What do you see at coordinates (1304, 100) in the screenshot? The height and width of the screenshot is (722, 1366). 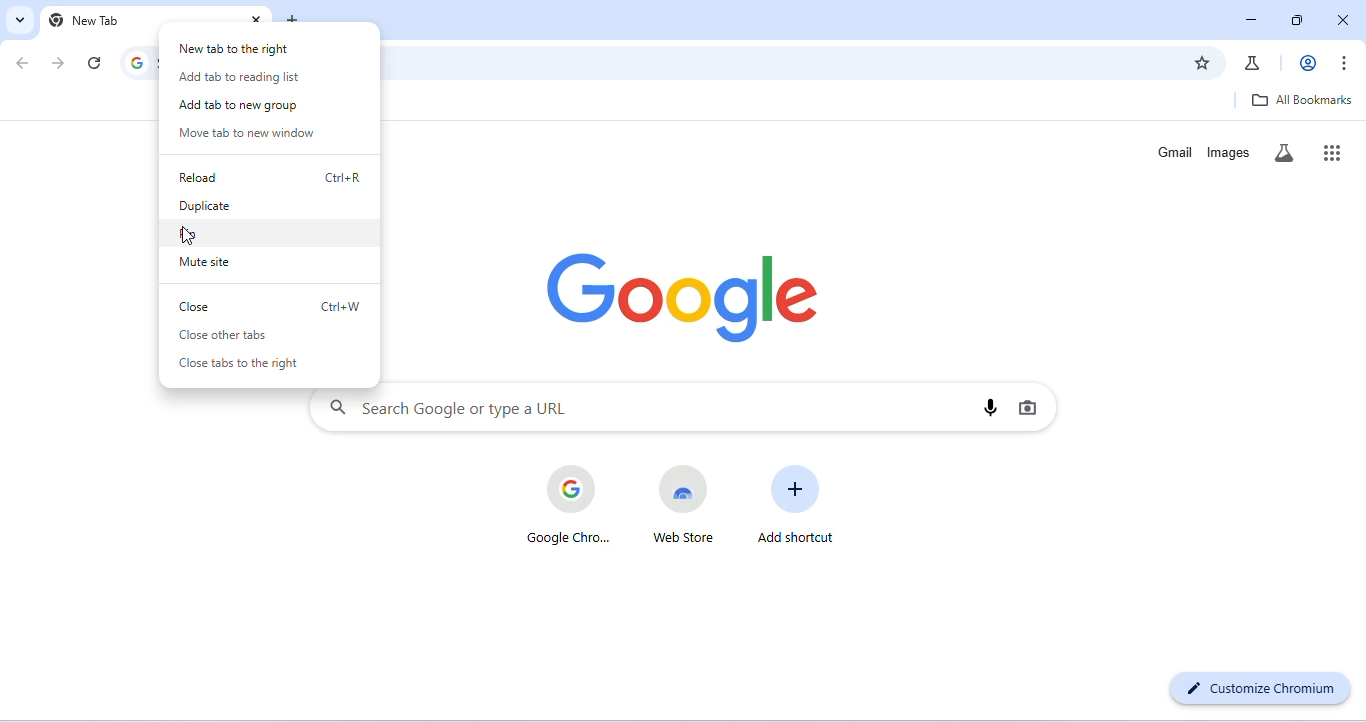 I see `all bookmarks` at bounding box center [1304, 100].